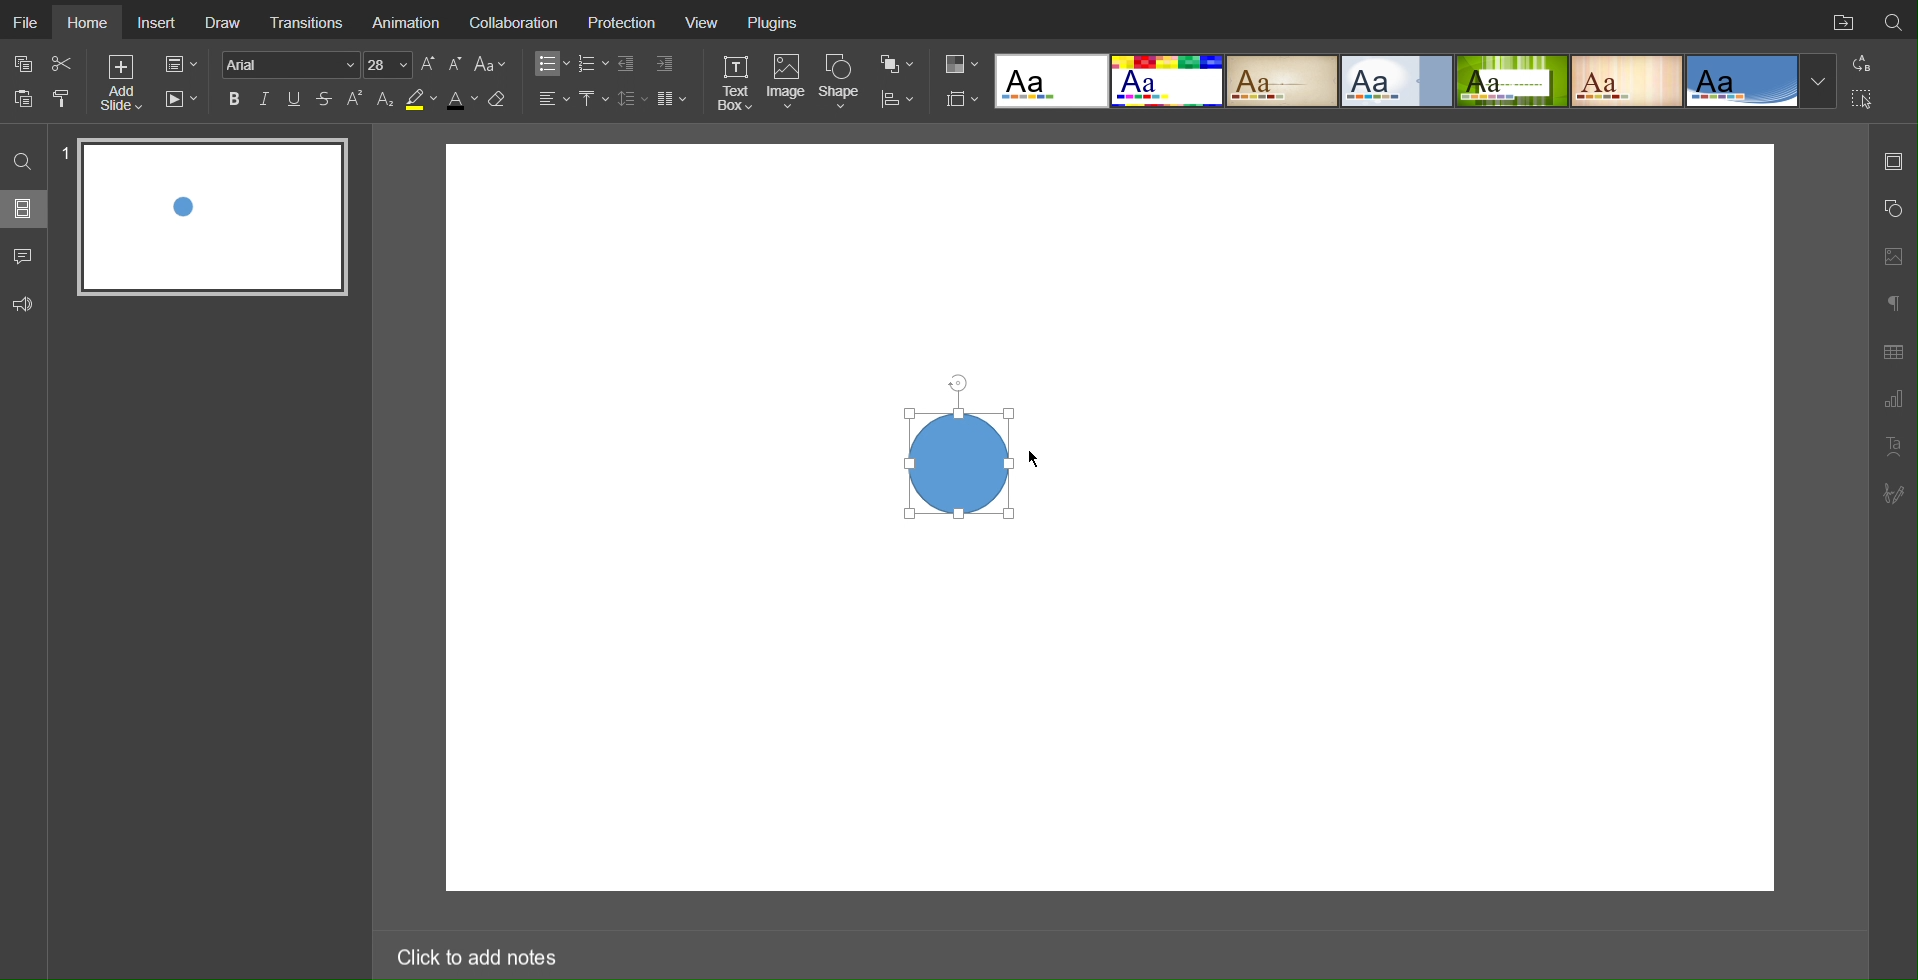 Image resolution: width=1918 pixels, height=980 pixels. I want to click on Add Slide, so click(120, 86).